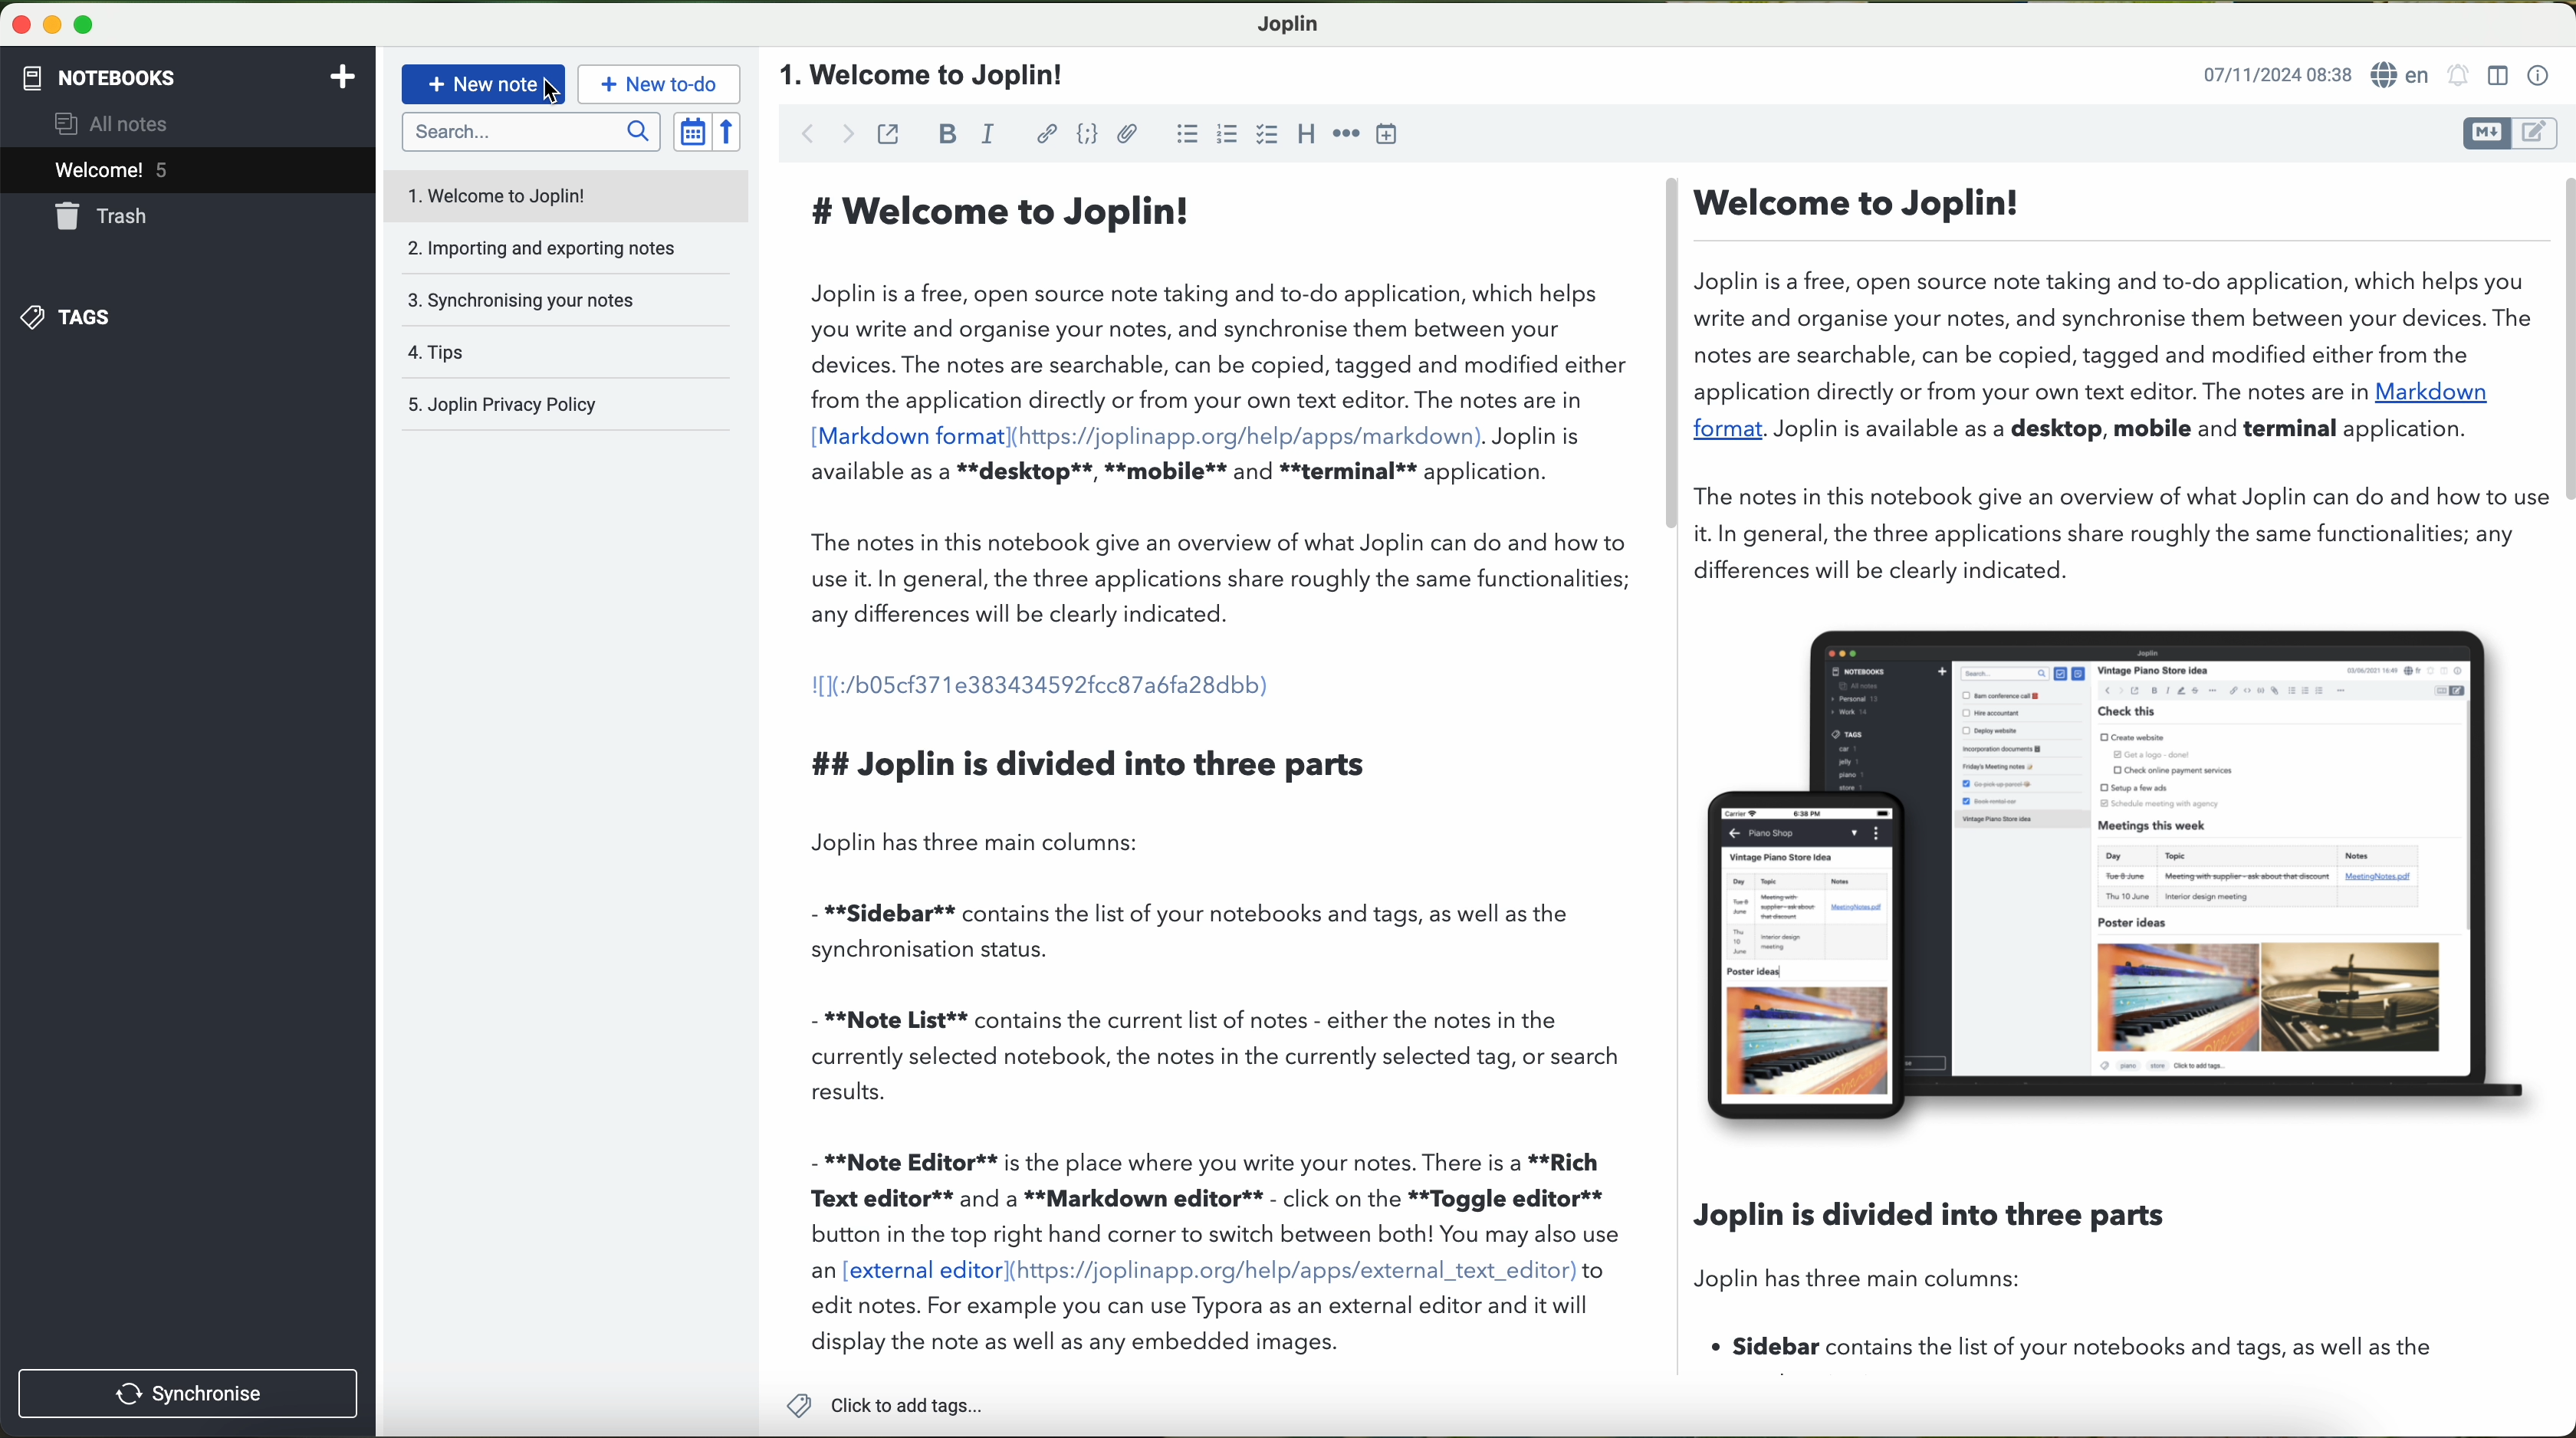 This screenshot has height=1438, width=2576. Describe the element at coordinates (1268, 136) in the screenshot. I see `checkbox` at that location.